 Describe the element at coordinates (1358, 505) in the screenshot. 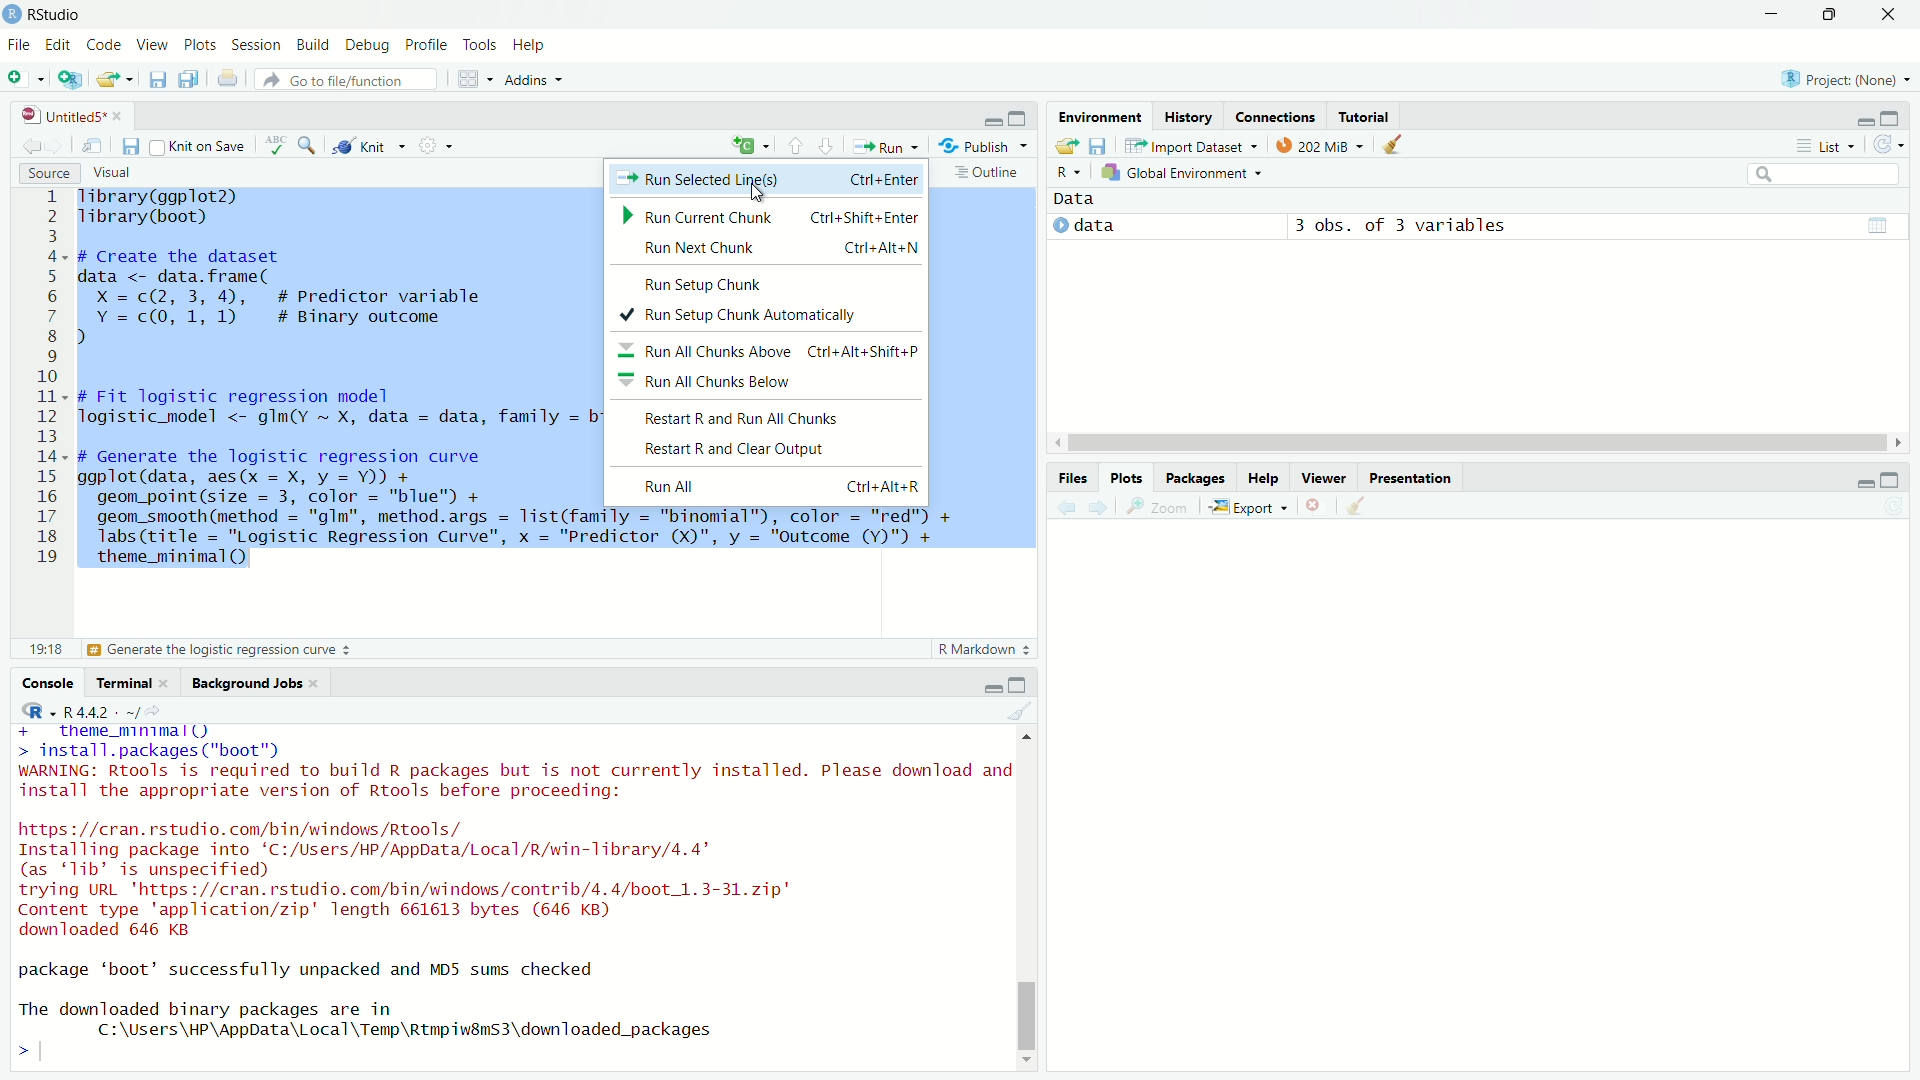

I see `Clear all plots` at that location.